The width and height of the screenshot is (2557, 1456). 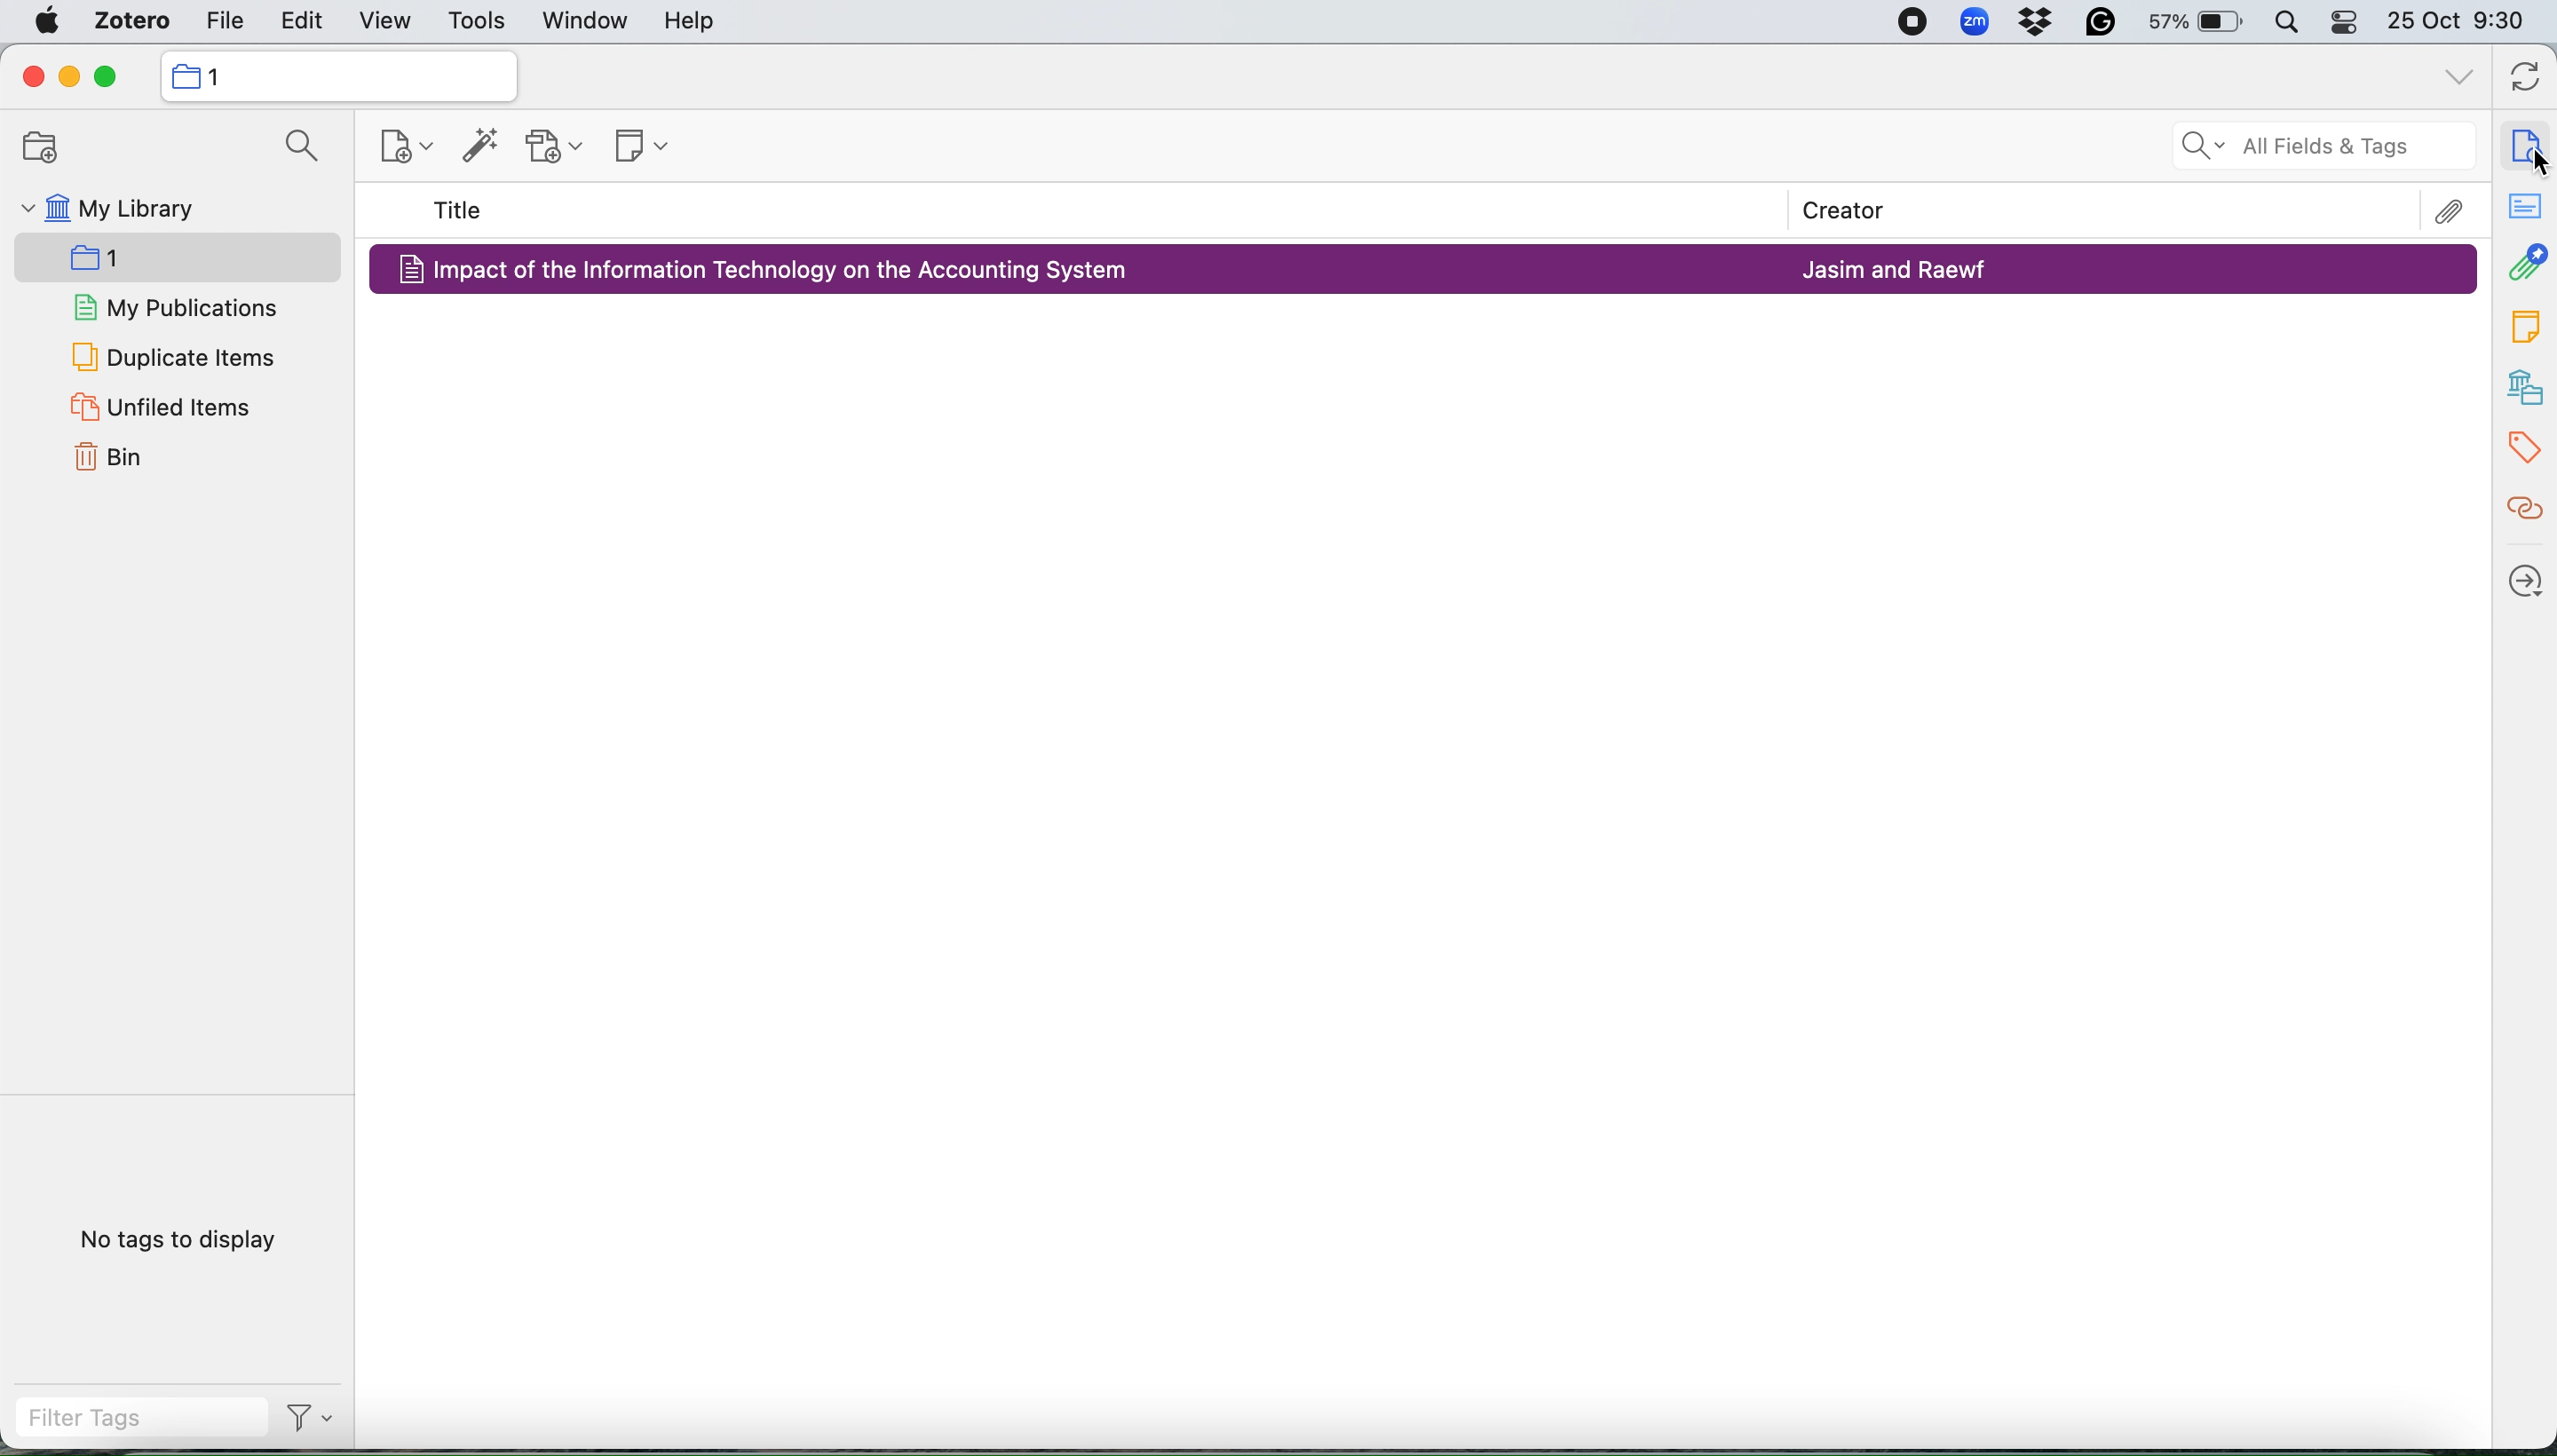 What do you see at coordinates (2535, 154) in the screenshot?
I see `cursor` at bounding box center [2535, 154].